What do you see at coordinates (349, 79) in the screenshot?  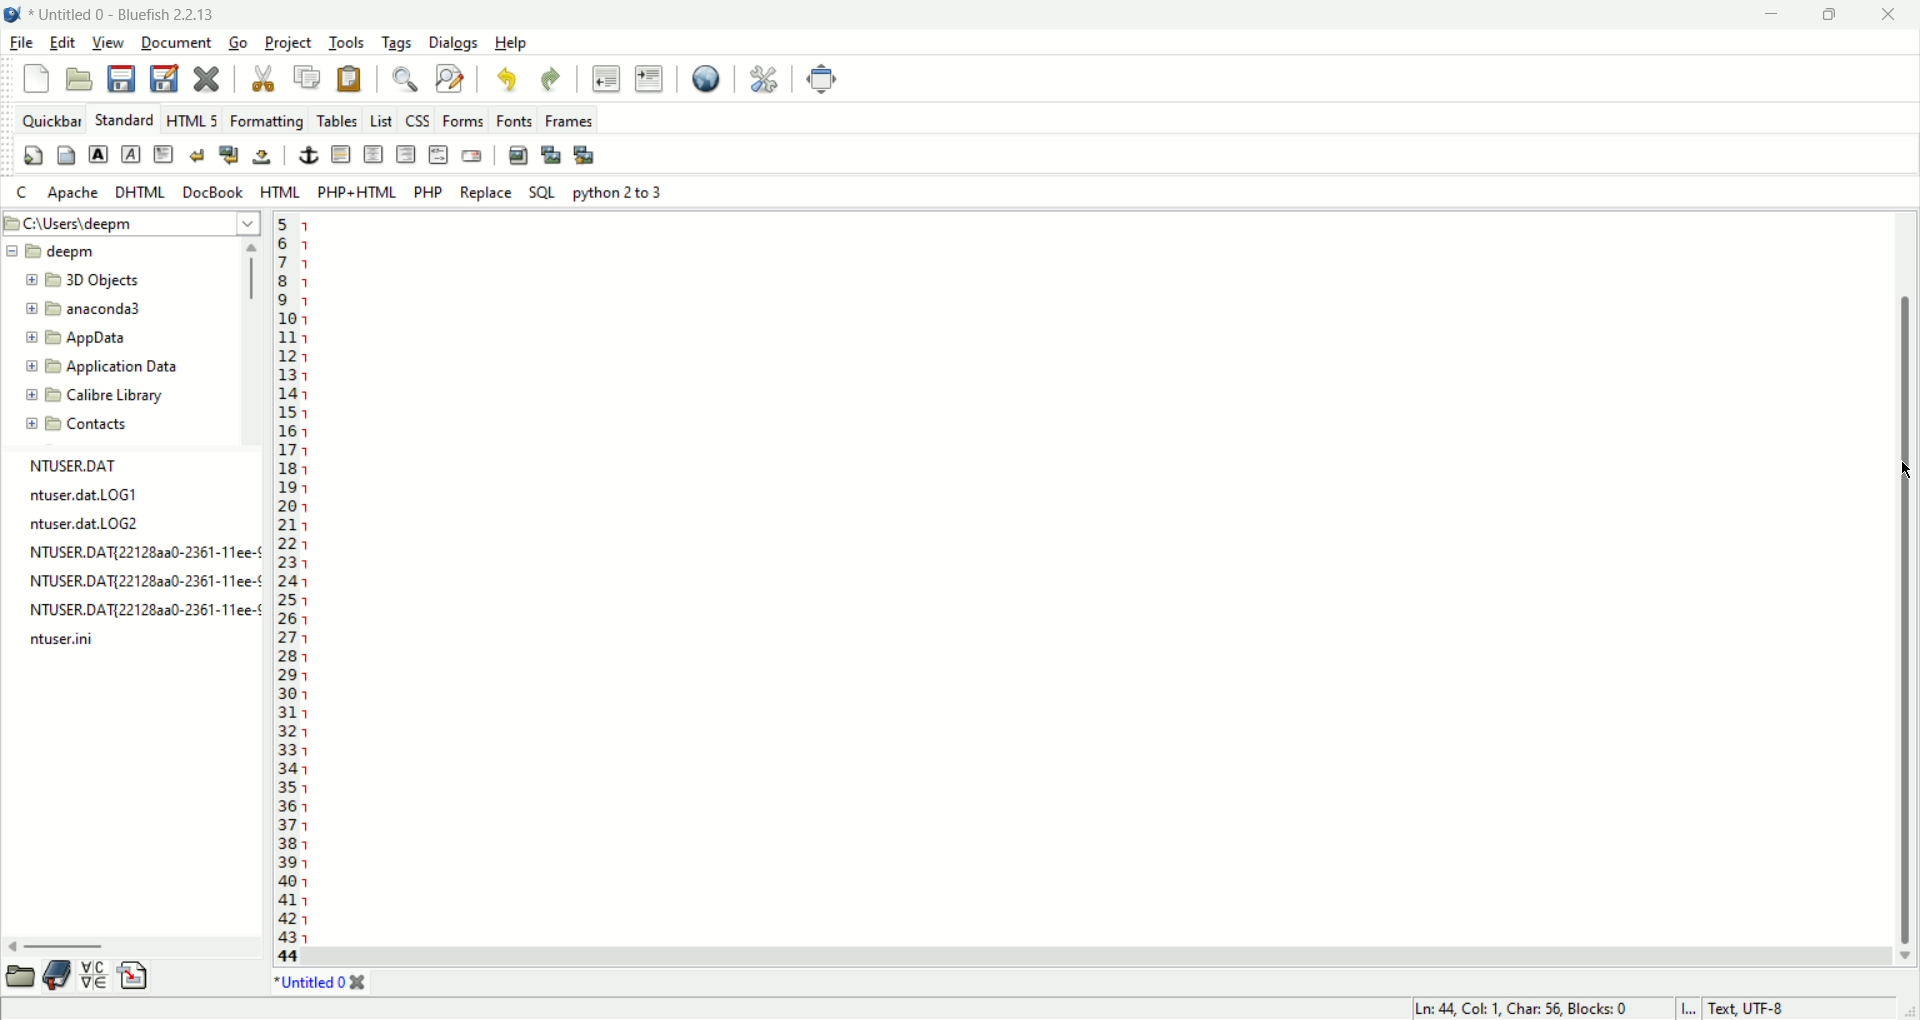 I see `paste` at bounding box center [349, 79].